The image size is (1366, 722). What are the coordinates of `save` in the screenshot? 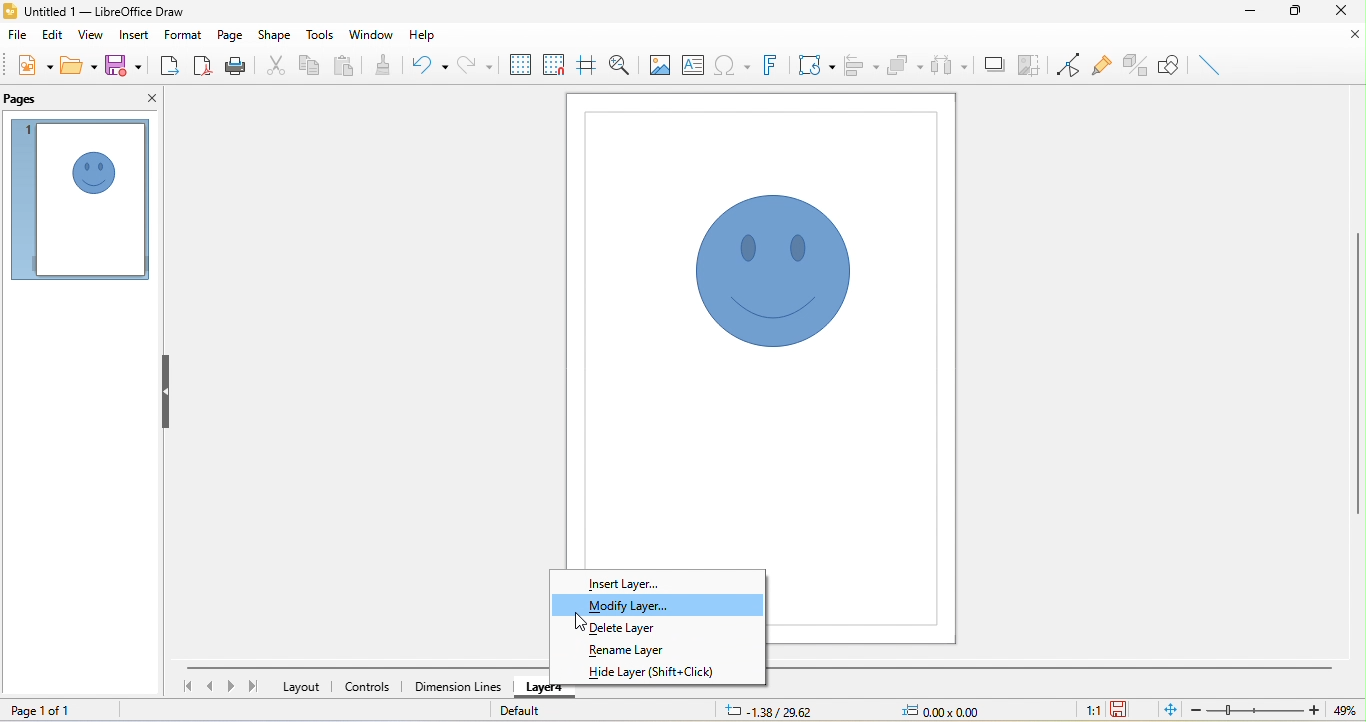 It's located at (123, 64).